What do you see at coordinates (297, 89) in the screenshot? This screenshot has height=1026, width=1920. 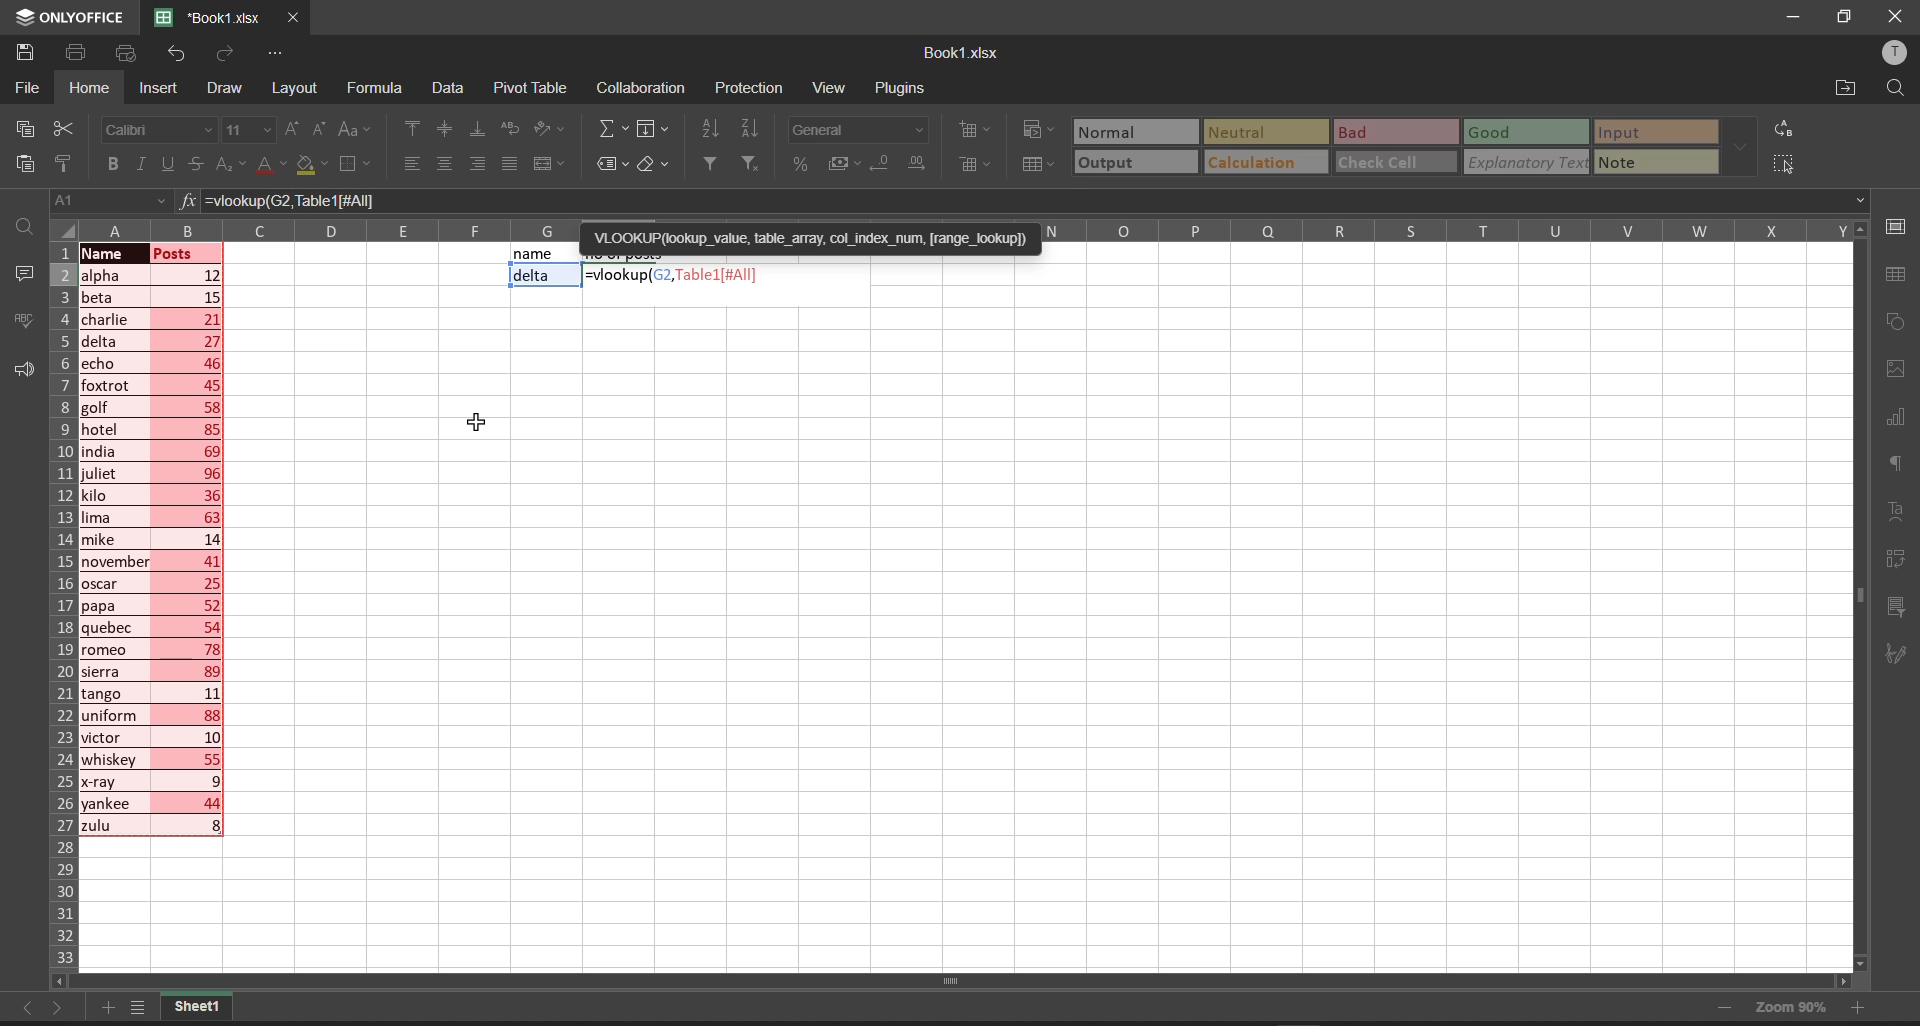 I see `layout` at bounding box center [297, 89].